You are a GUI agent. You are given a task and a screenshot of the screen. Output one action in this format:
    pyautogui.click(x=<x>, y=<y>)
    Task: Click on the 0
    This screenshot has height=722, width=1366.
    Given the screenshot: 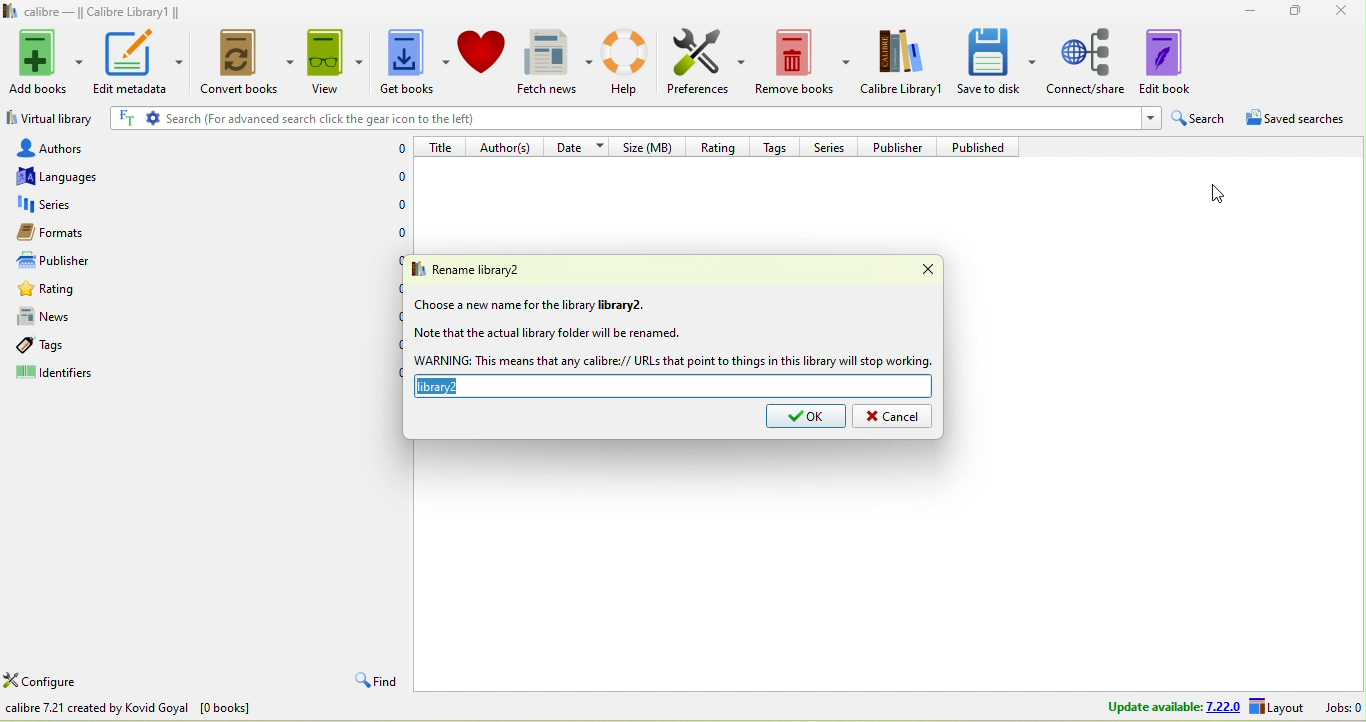 What is the action you would take?
    pyautogui.click(x=391, y=373)
    